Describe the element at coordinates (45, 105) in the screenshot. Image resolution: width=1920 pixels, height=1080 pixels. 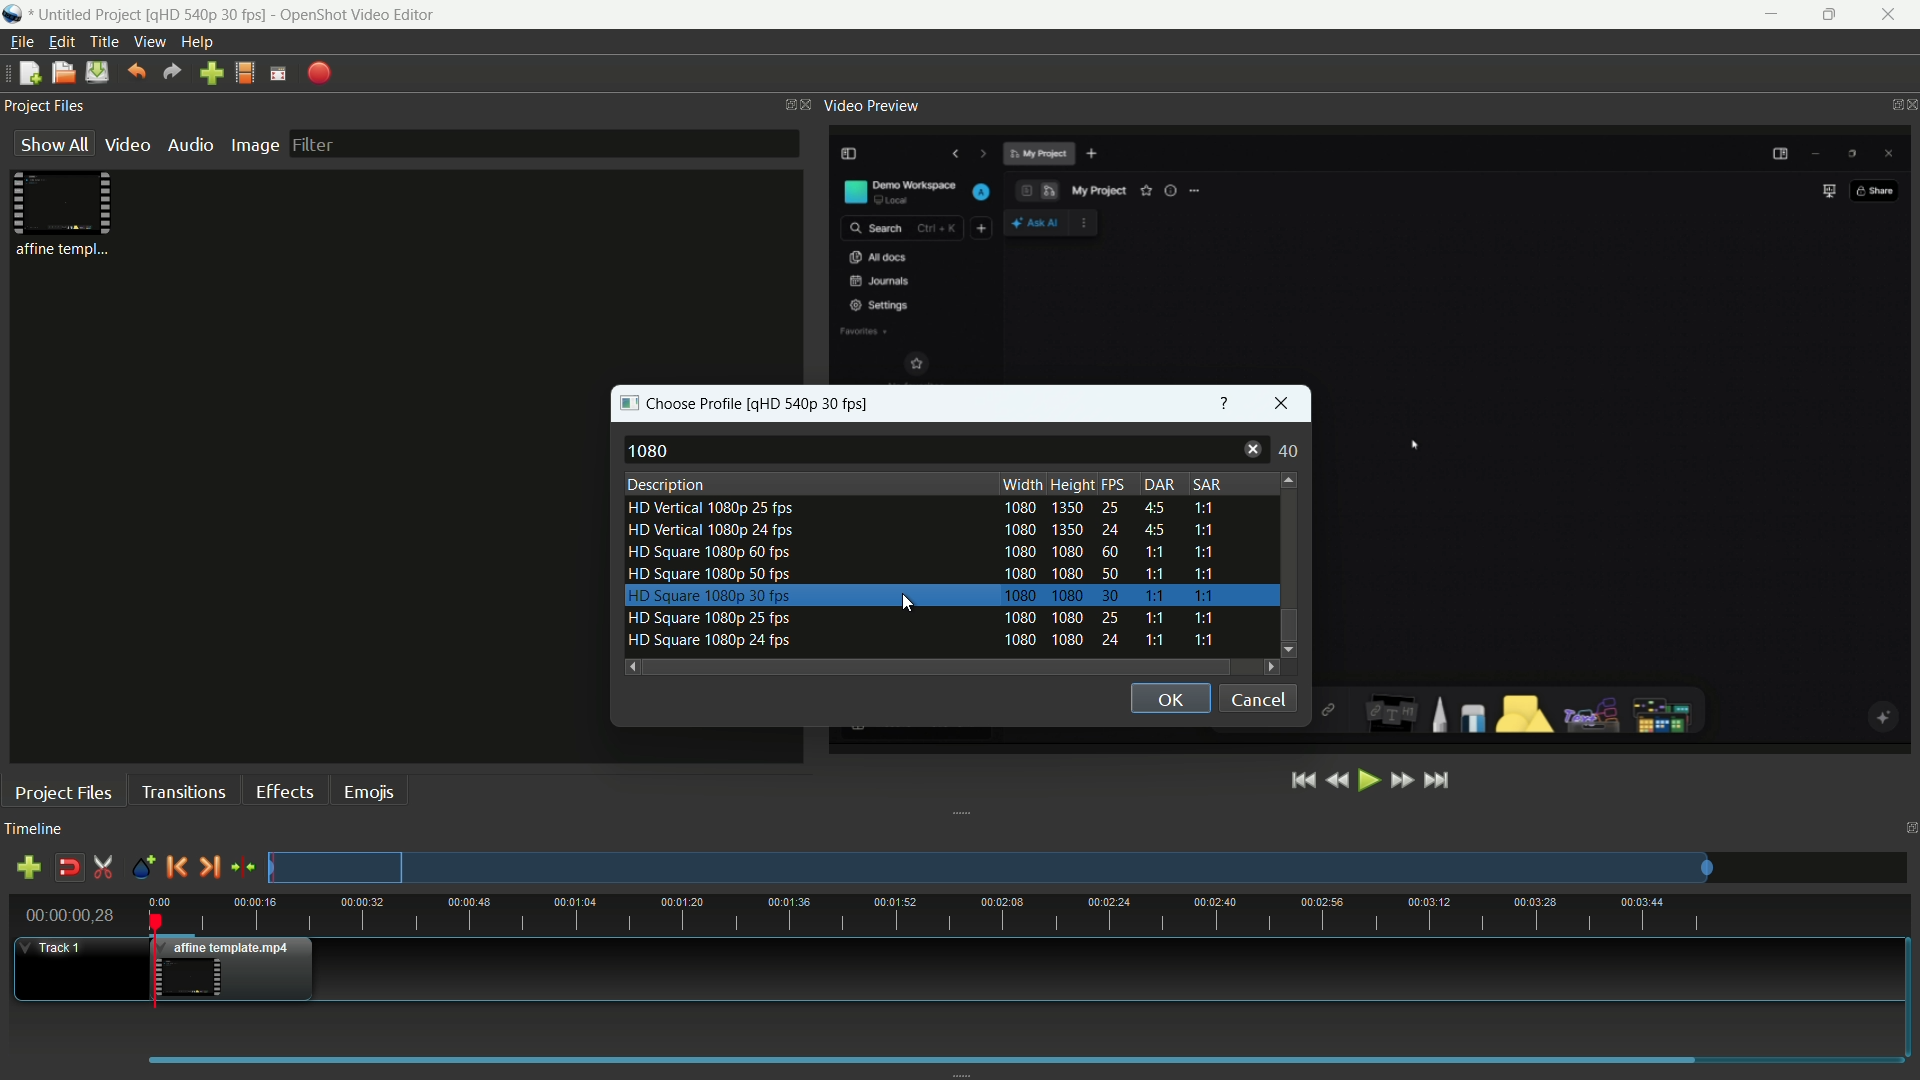
I see `project files` at that location.